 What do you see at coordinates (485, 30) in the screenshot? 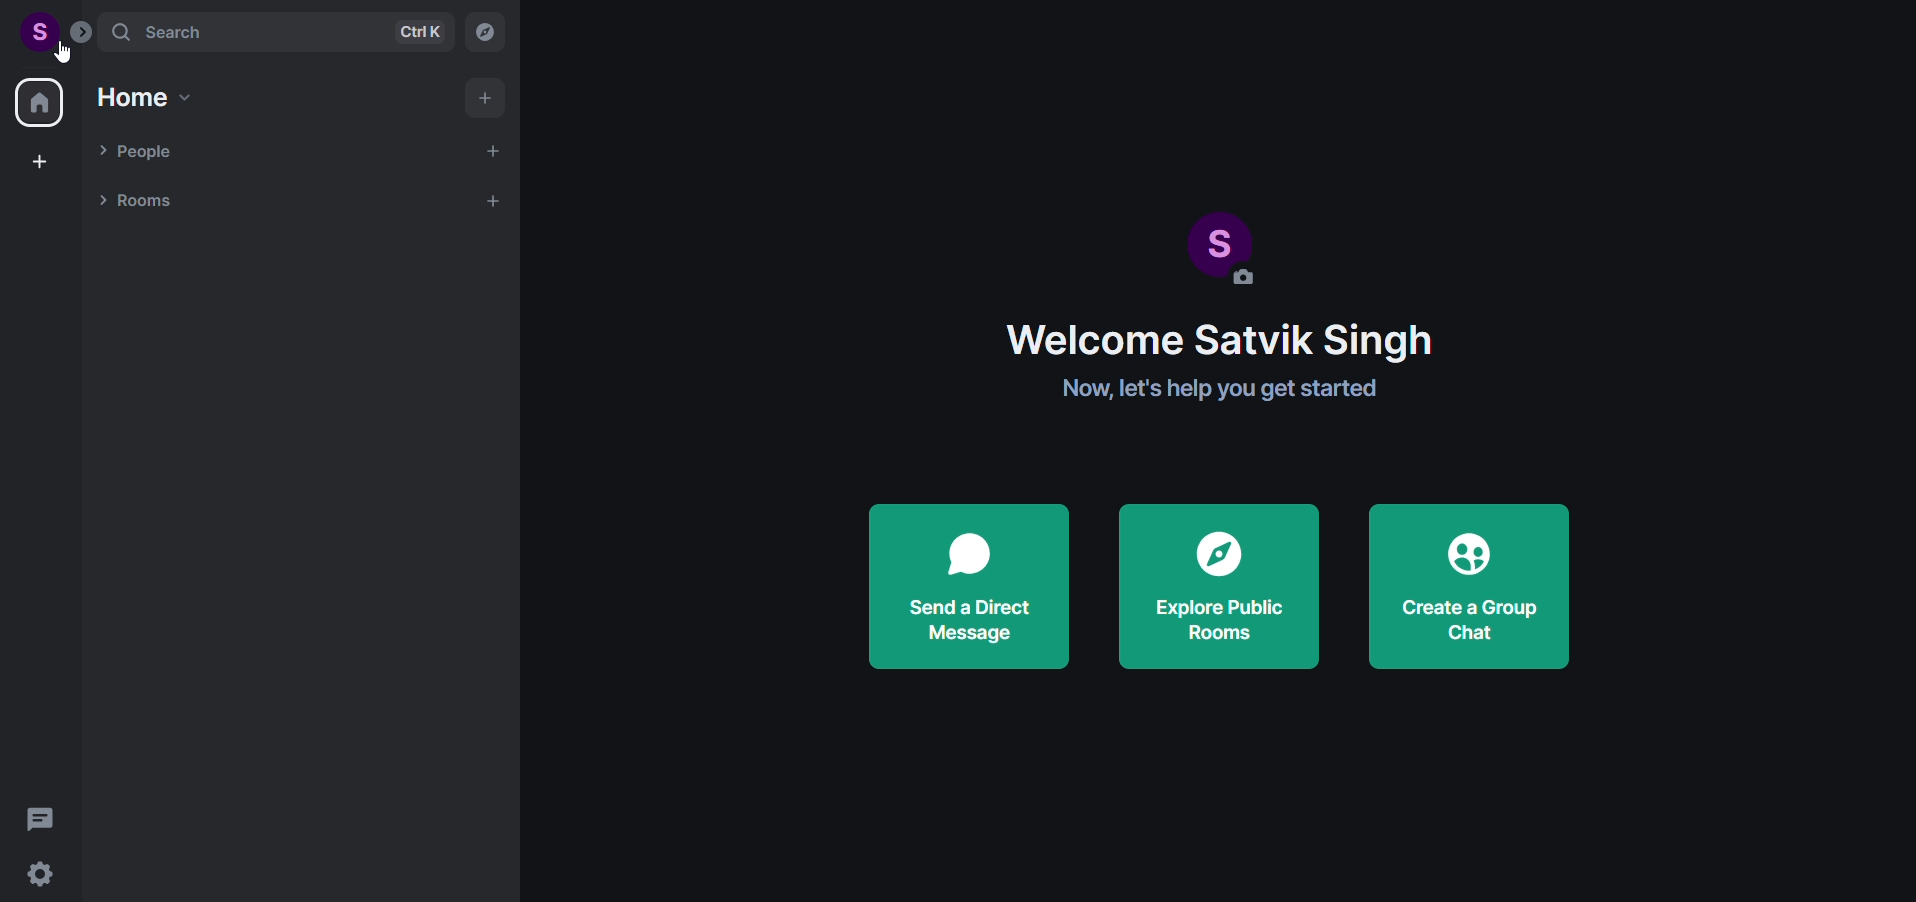
I see `explore room` at bounding box center [485, 30].